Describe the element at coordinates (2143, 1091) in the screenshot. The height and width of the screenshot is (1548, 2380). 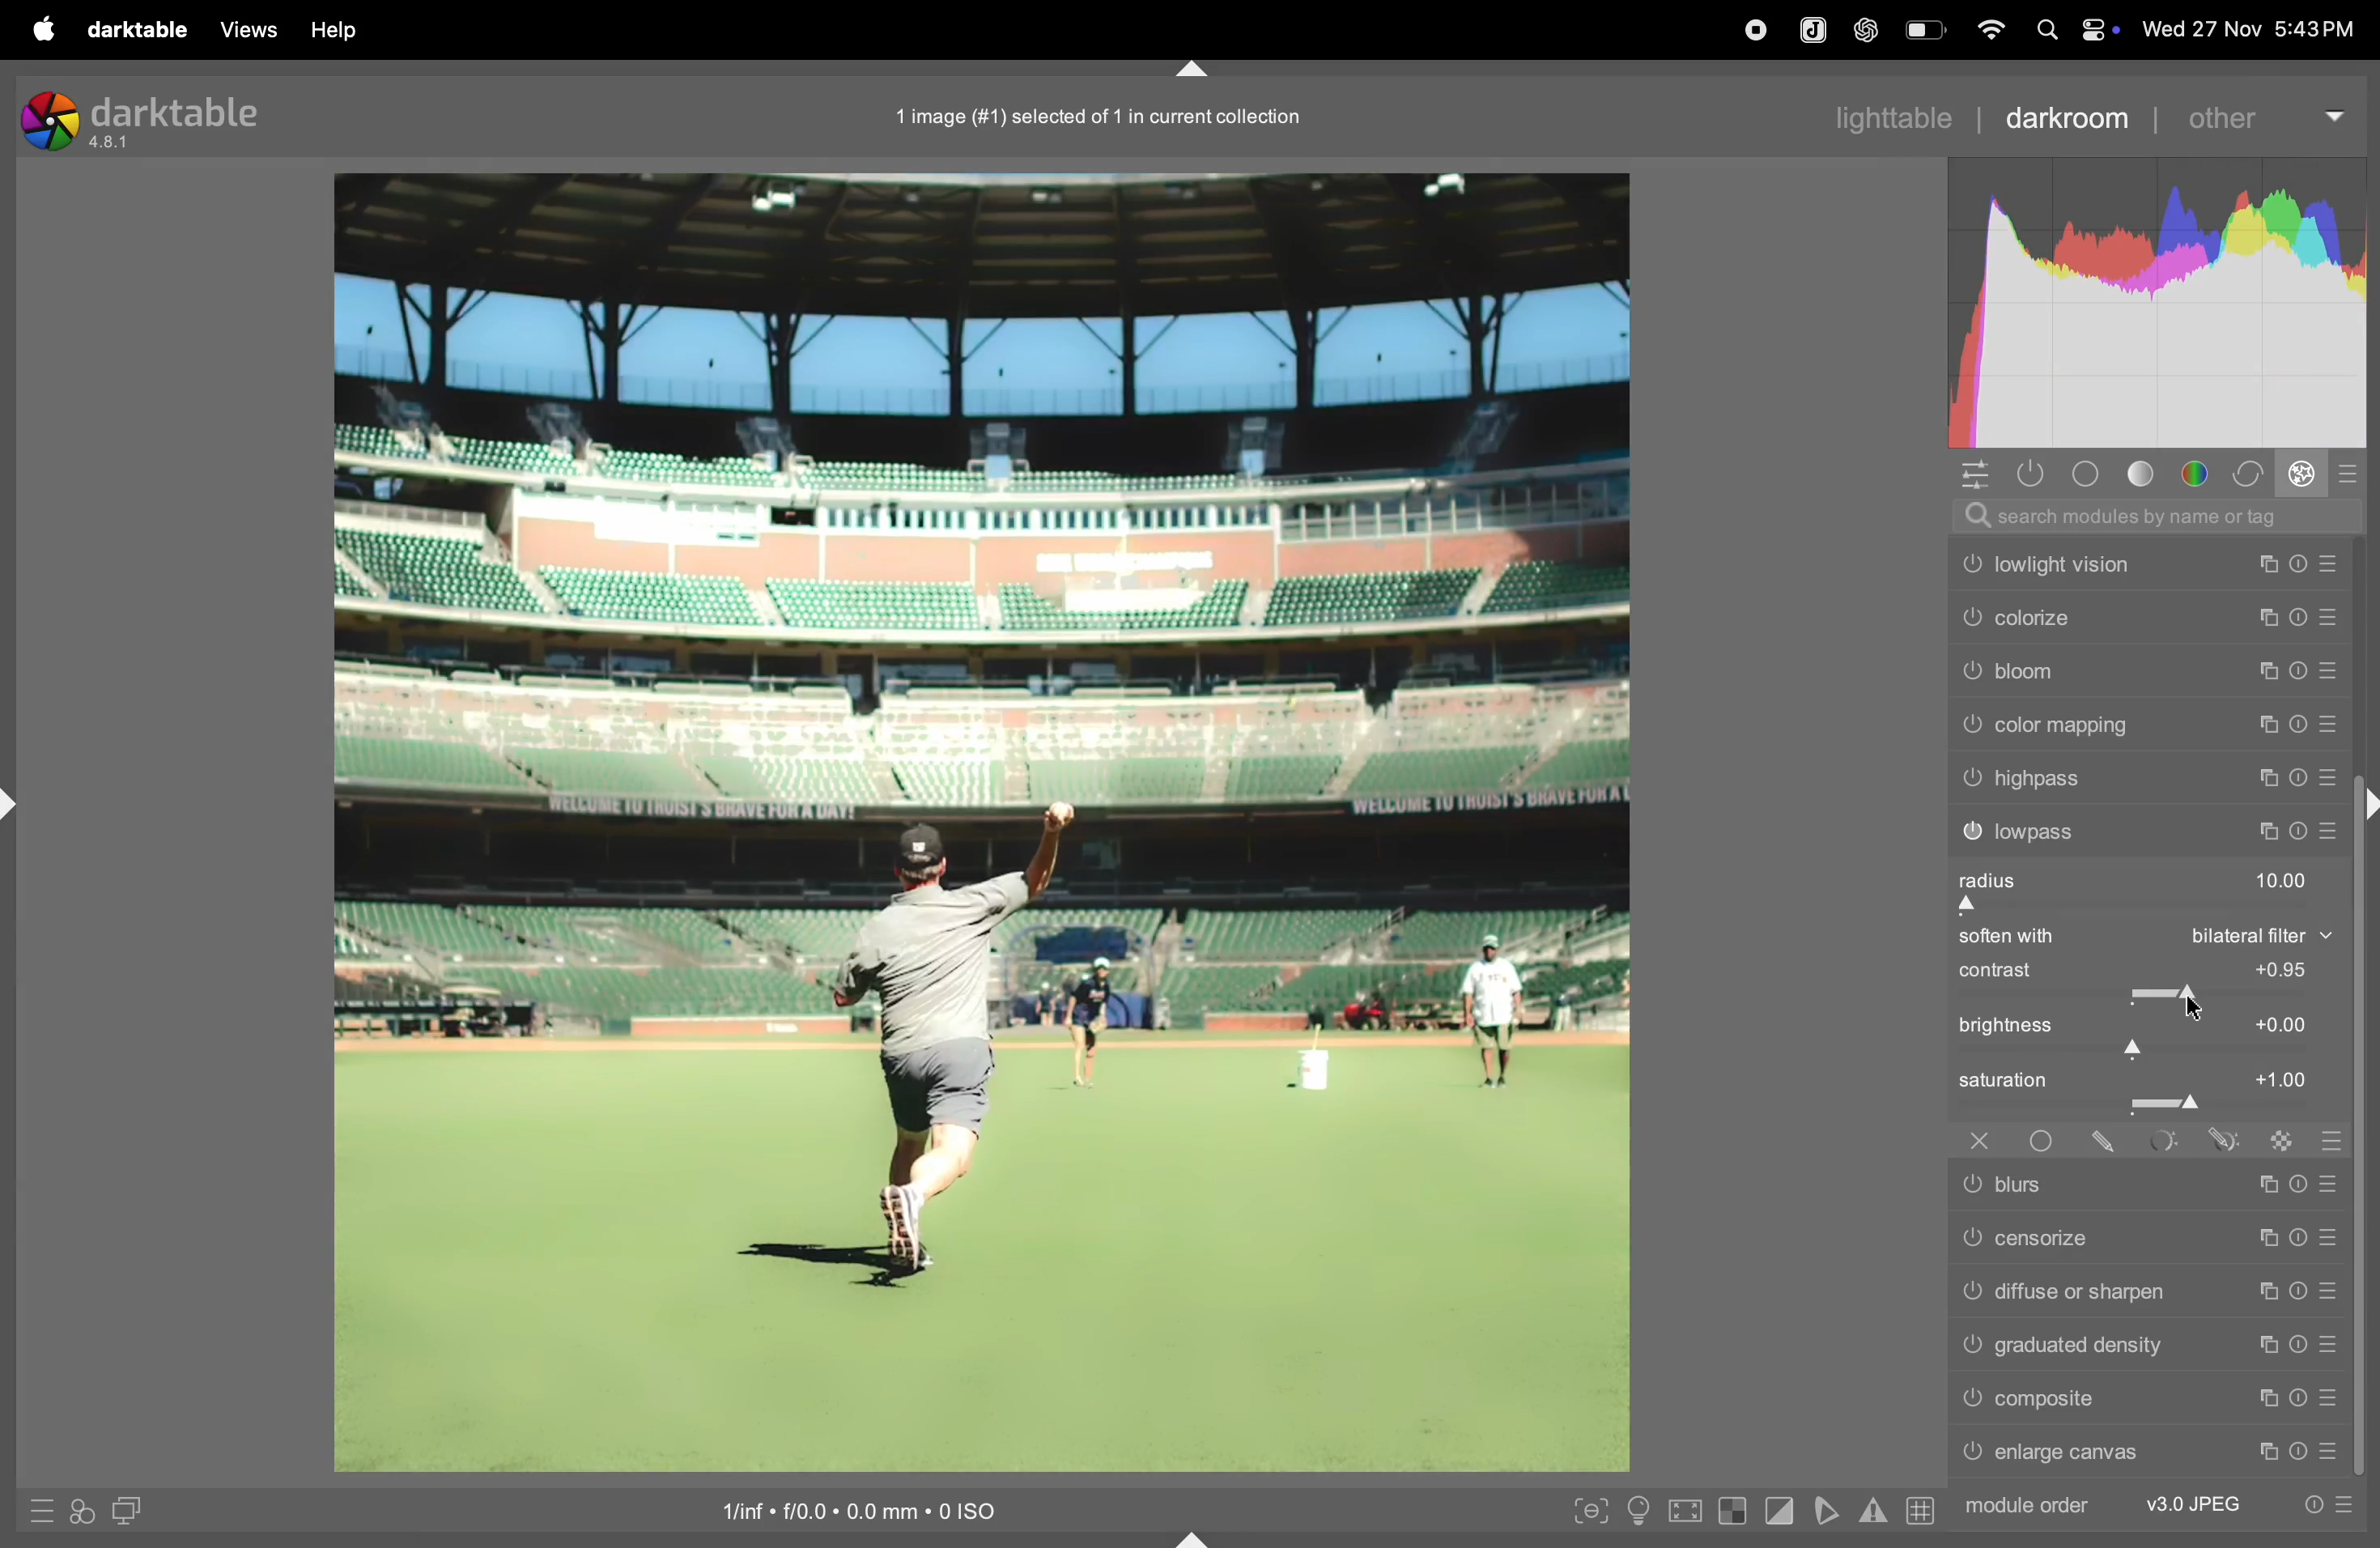
I see `saturation` at that location.